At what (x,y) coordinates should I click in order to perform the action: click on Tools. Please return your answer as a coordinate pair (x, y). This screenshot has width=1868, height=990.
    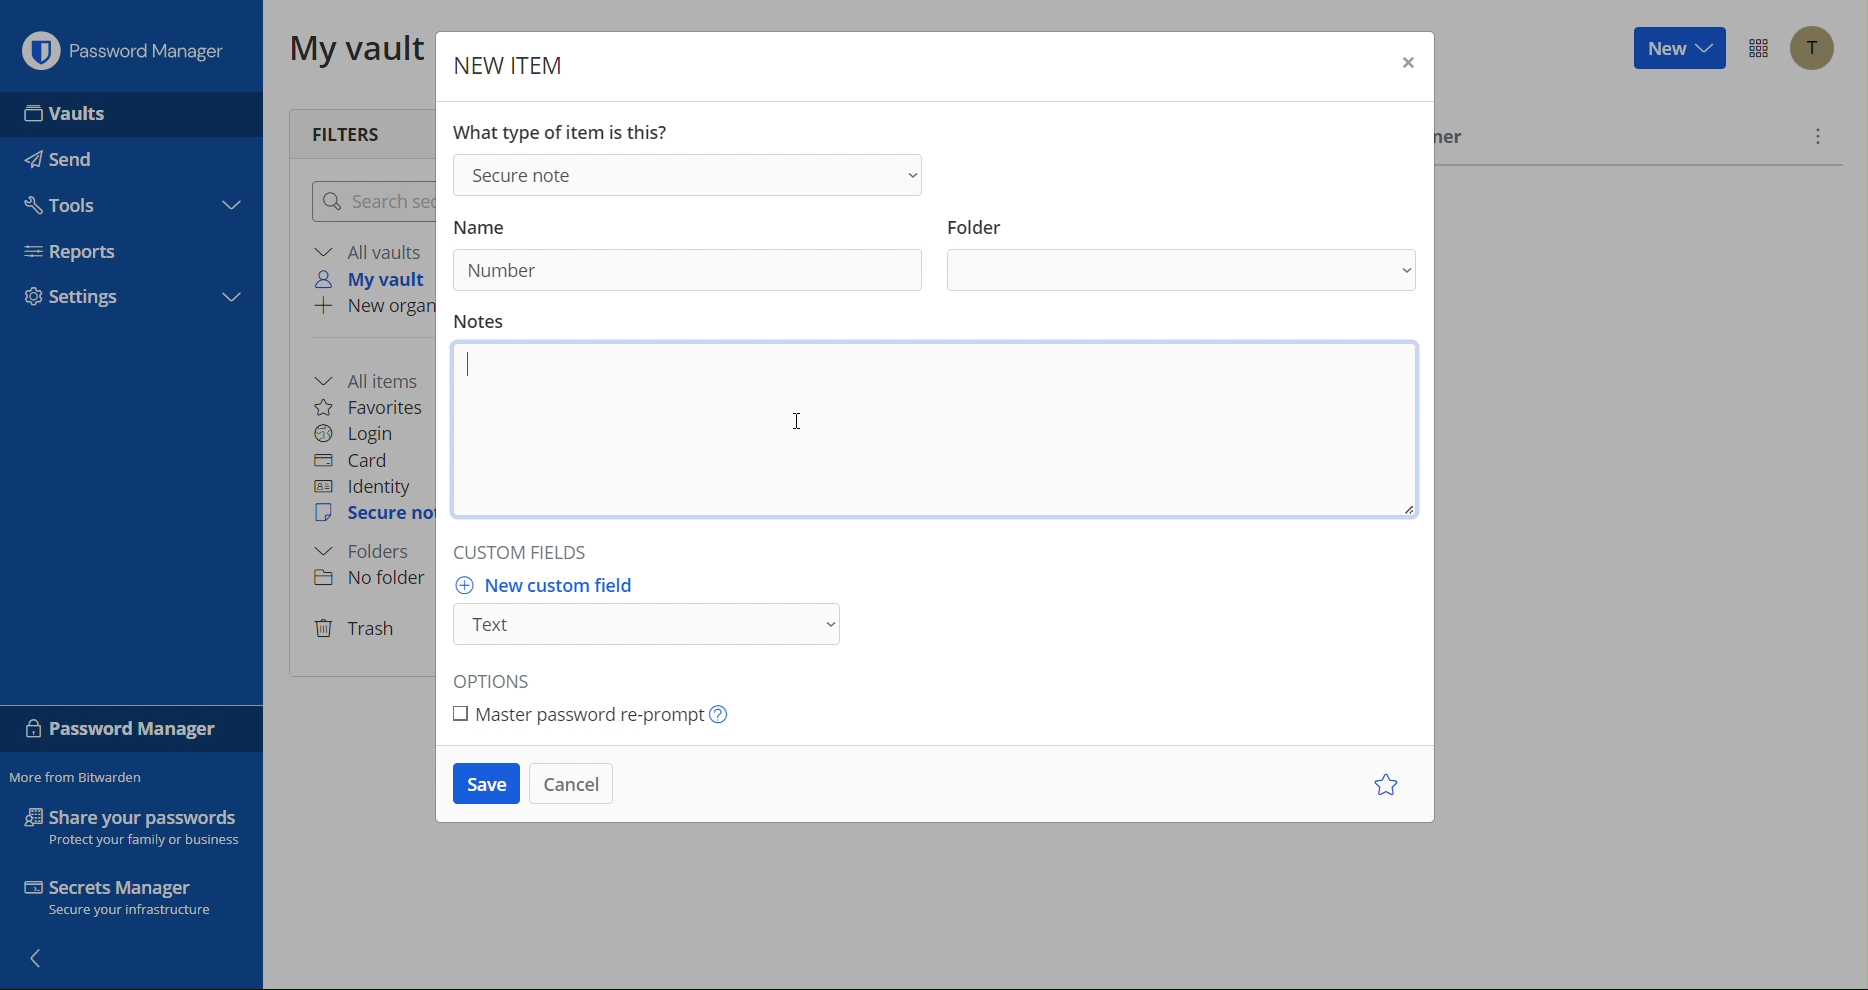
    Looking at the image, I should click on (68, 204).